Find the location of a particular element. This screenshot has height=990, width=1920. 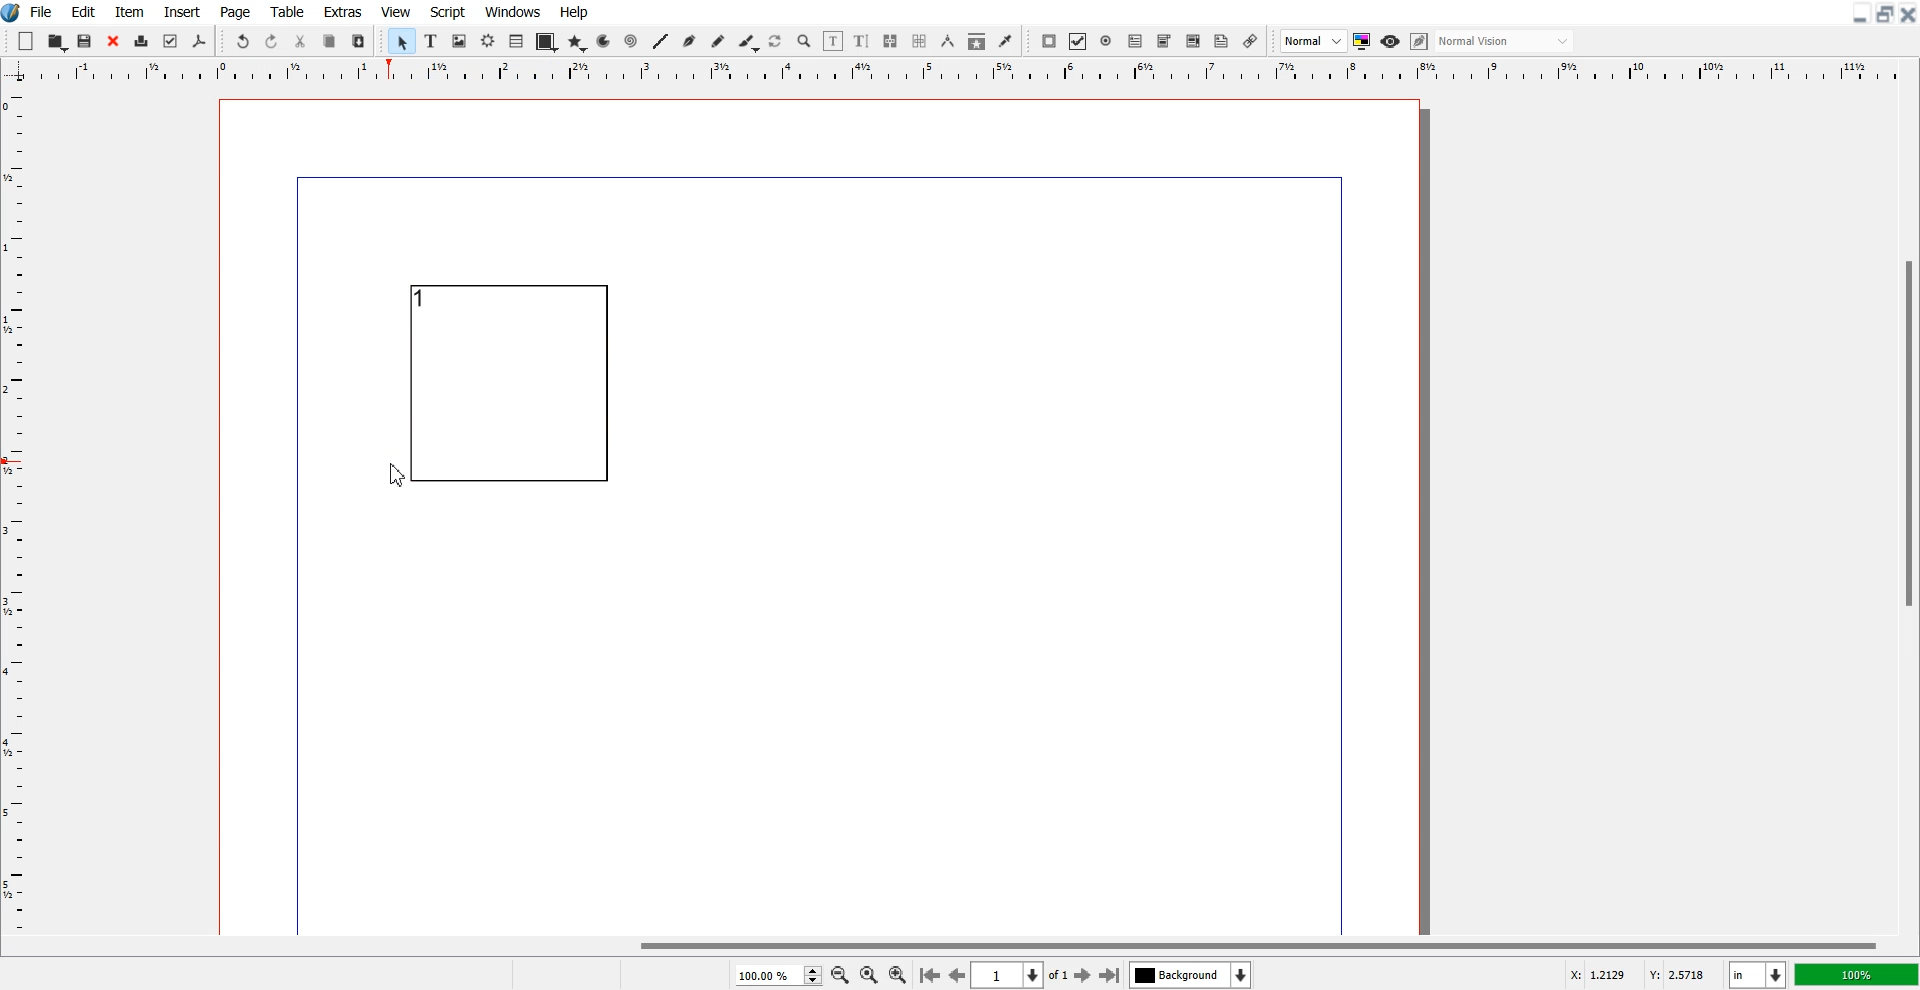

Item is located at coordinates (129, 12).